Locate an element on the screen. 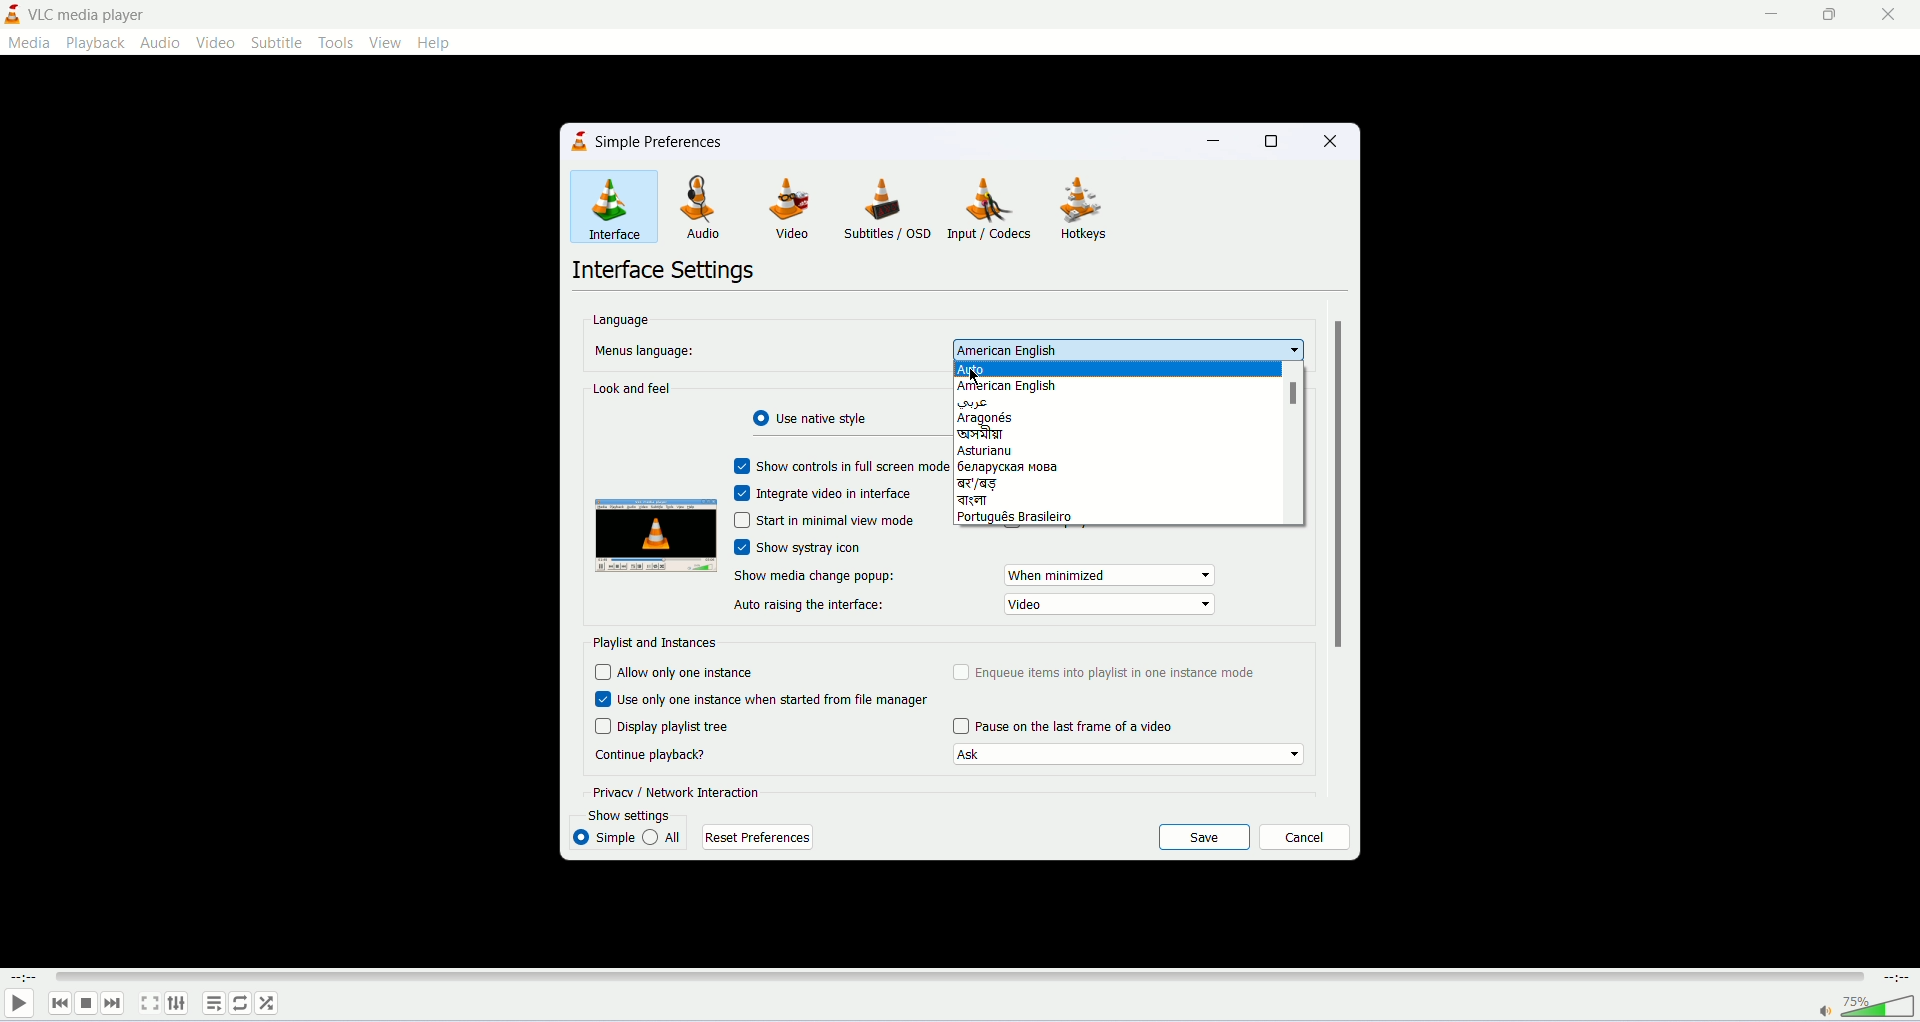  start in minimal view mode is located at coordinates (822, 521).